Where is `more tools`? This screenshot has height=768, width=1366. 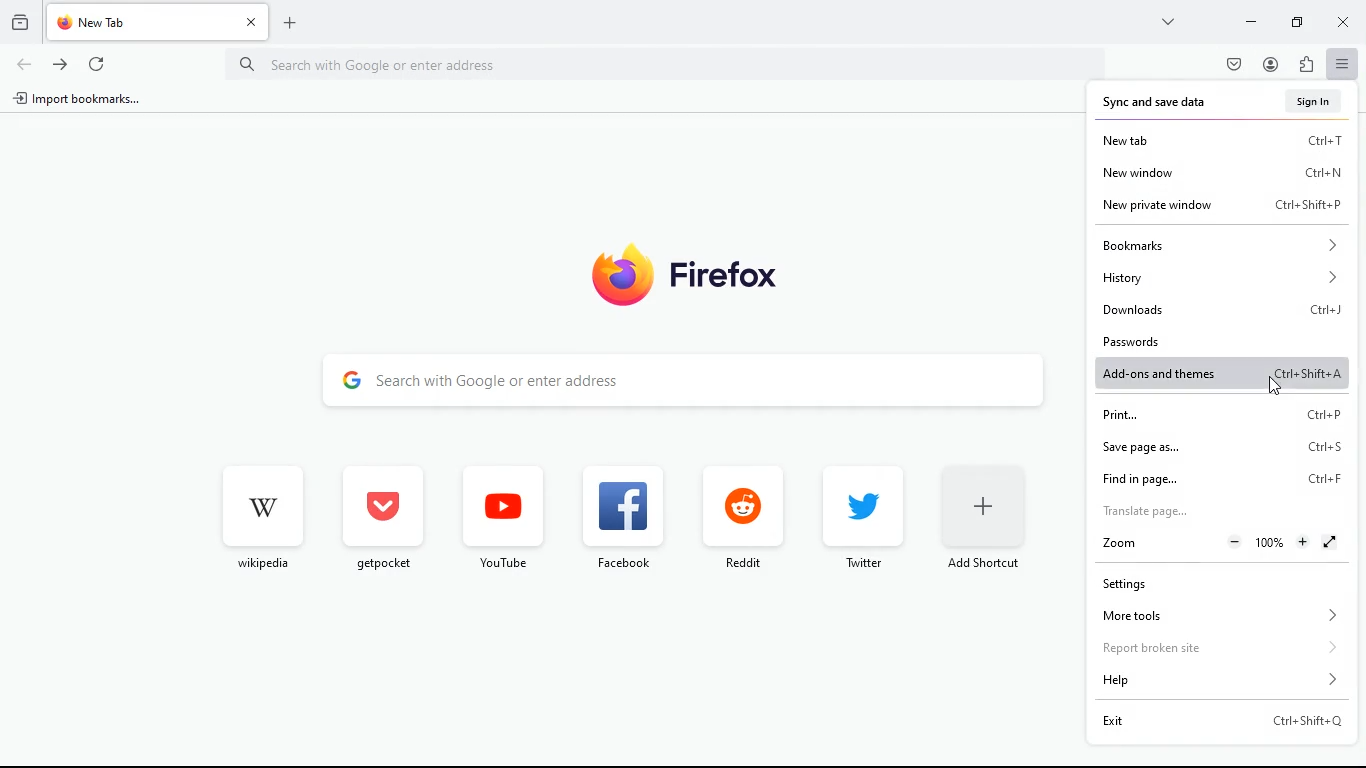
more tools is located at coordinates (1215, 615).